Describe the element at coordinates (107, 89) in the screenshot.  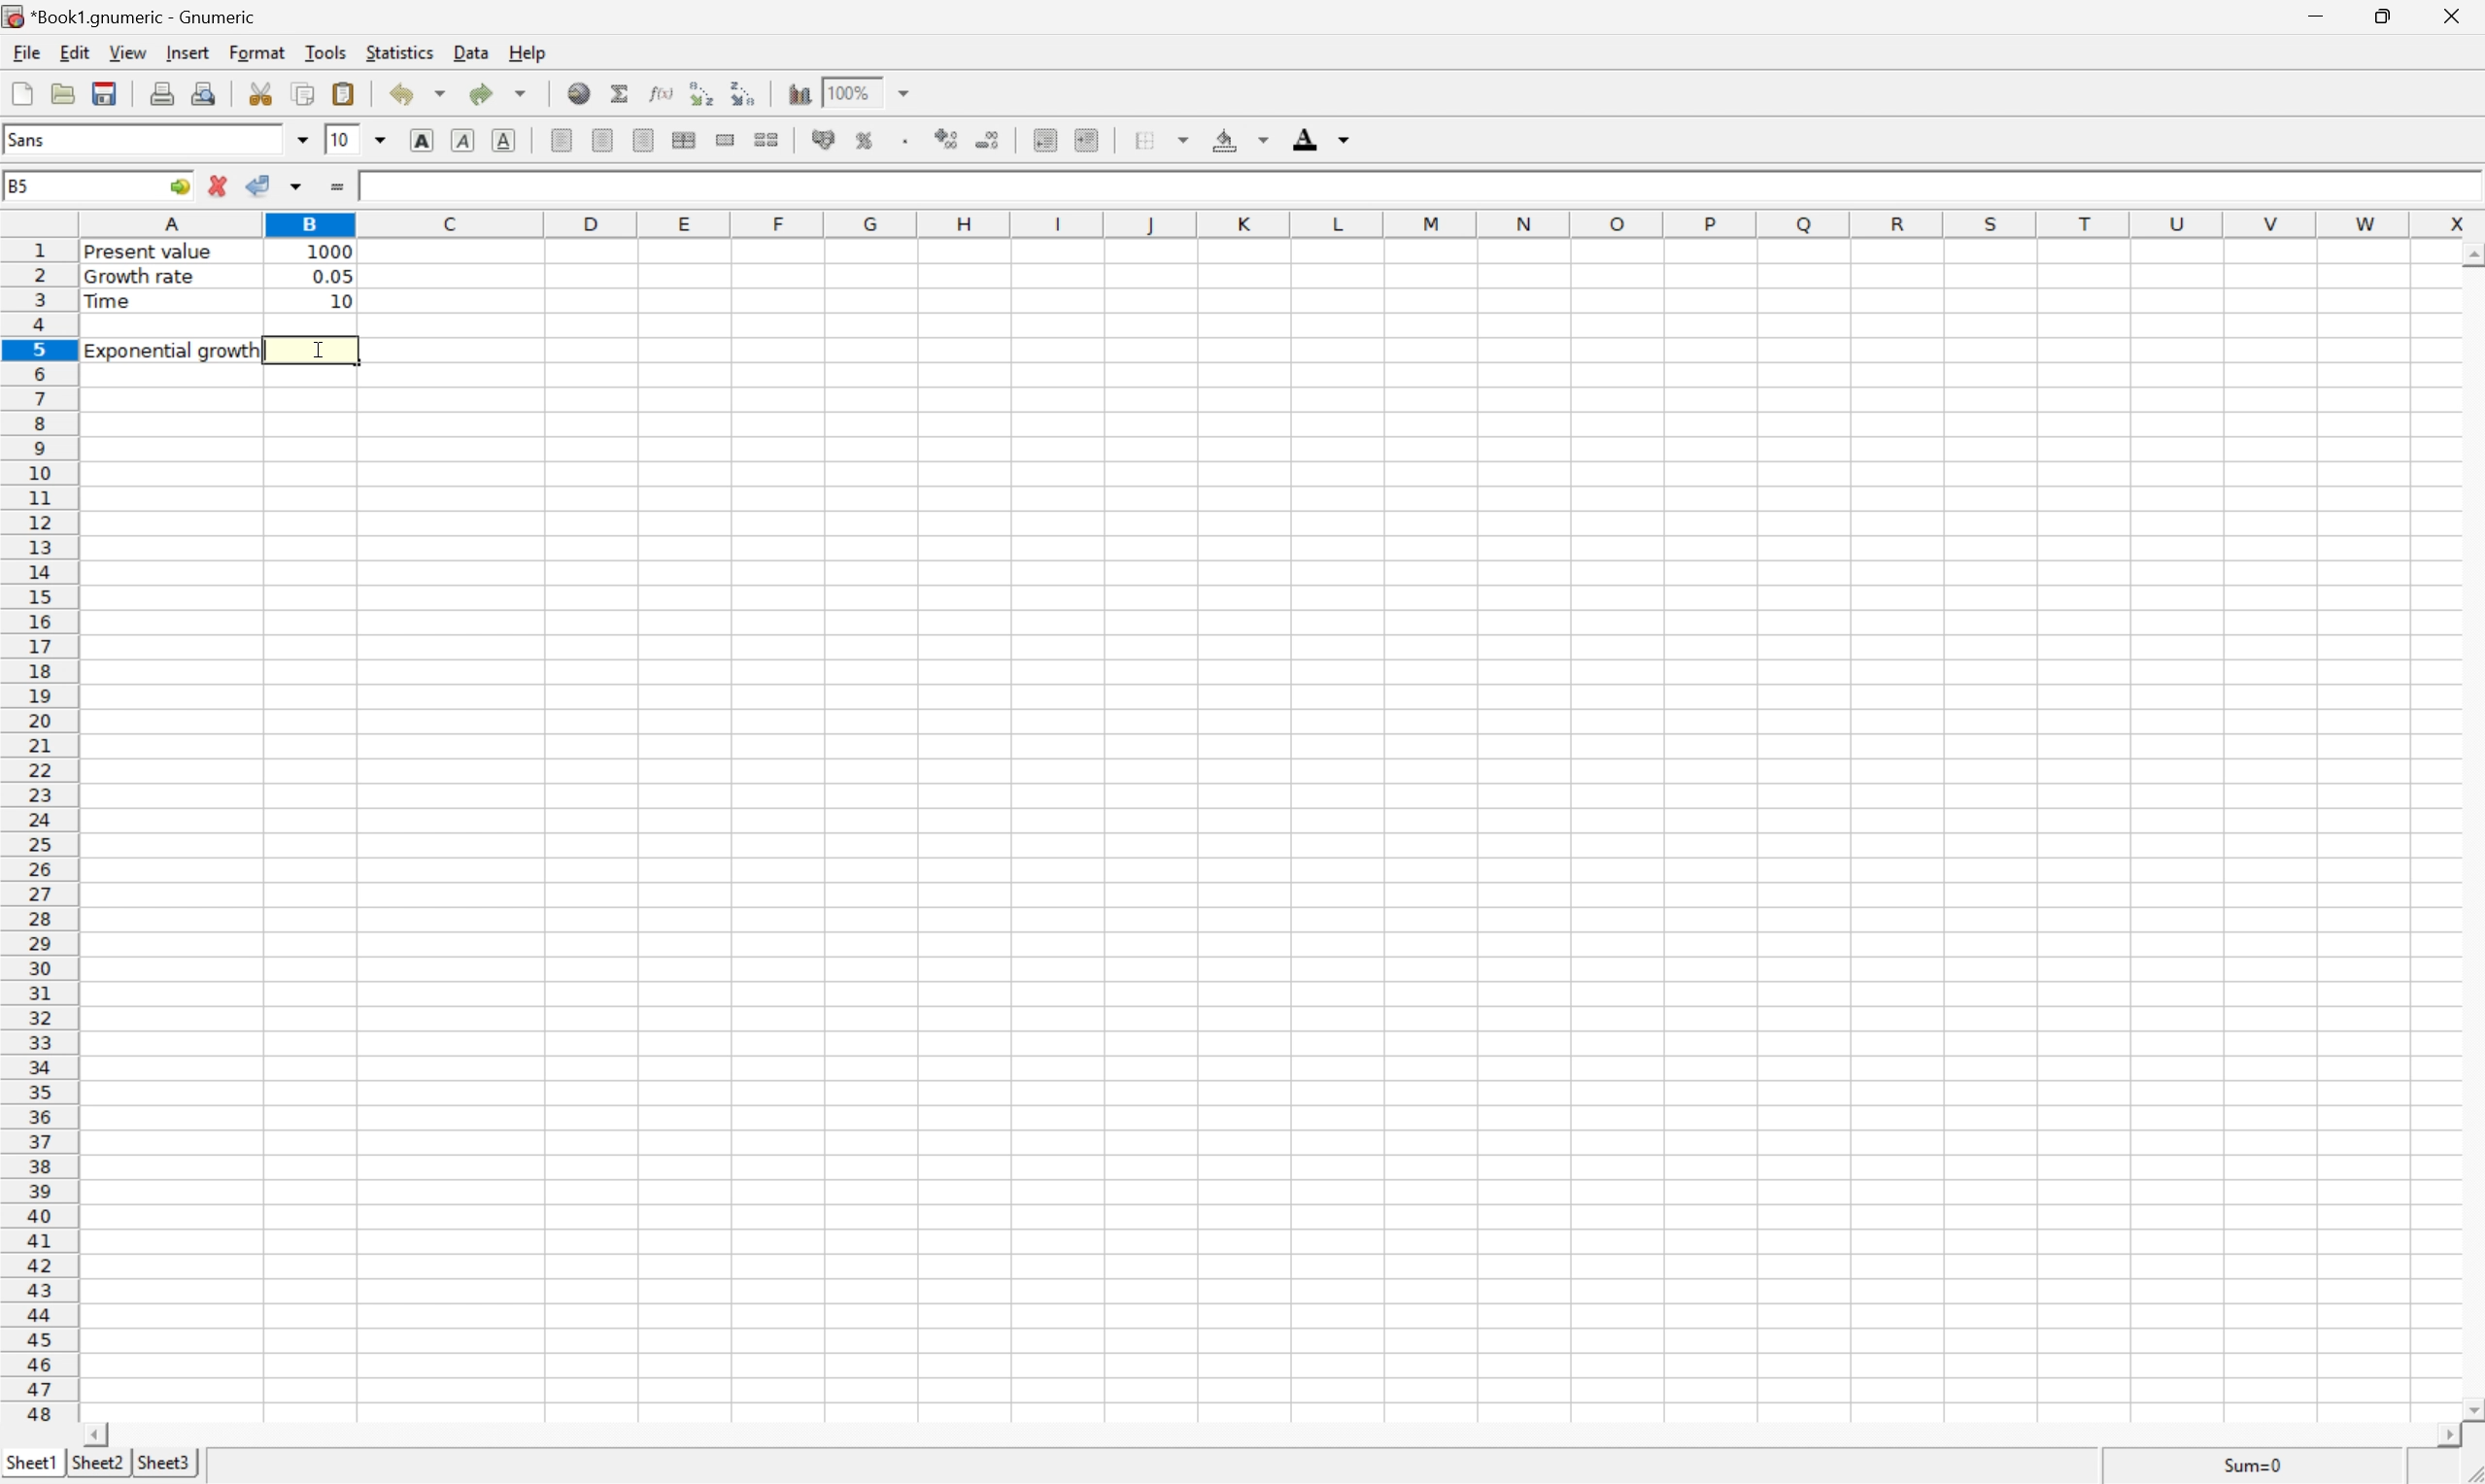
I see `Save current workbook` at that location.